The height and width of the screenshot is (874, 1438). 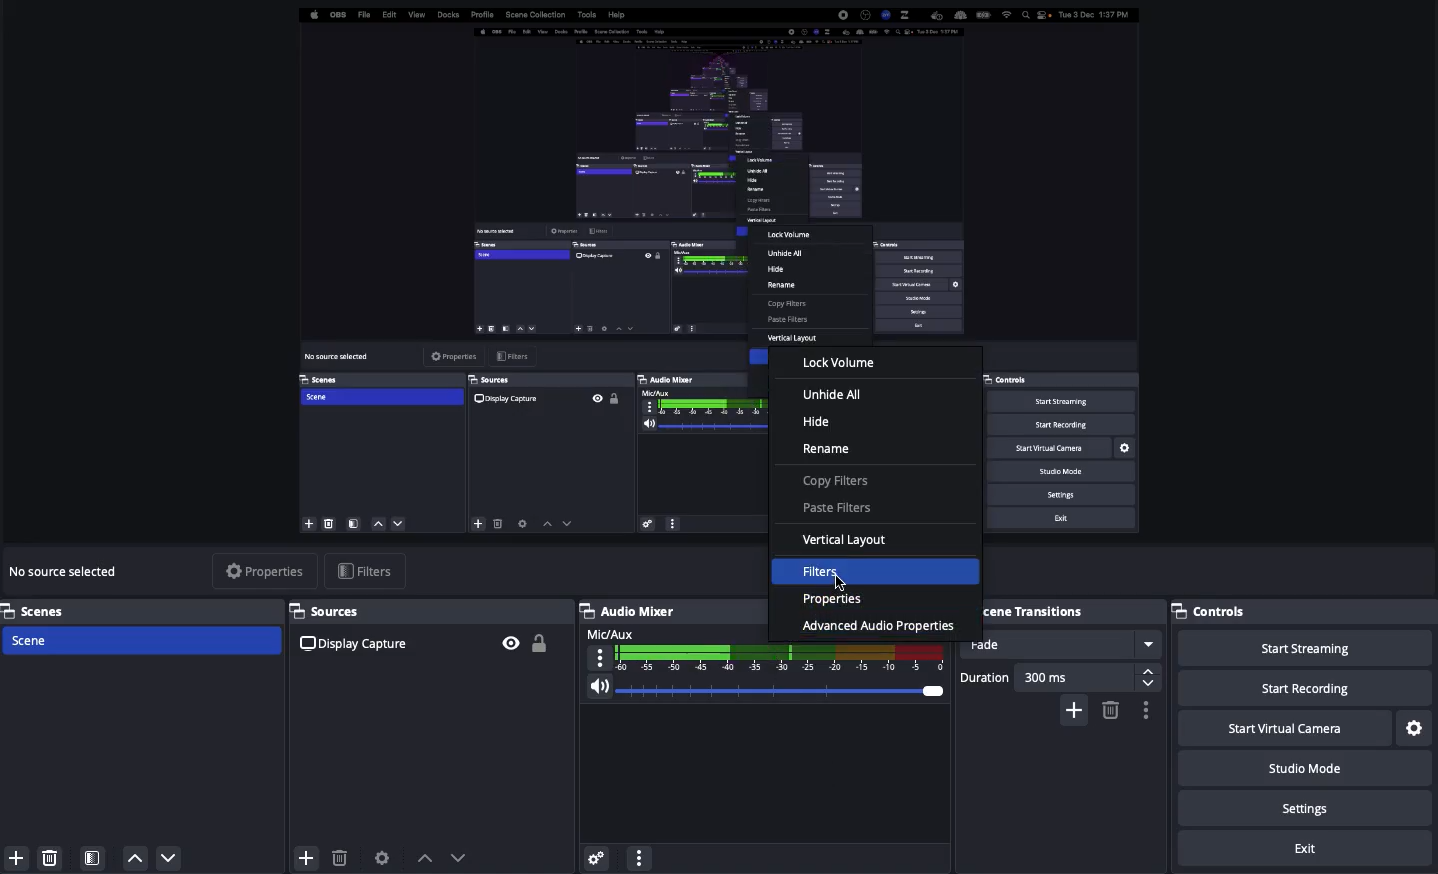 I want to click on Start streaming, so click(x=1304, y=649).